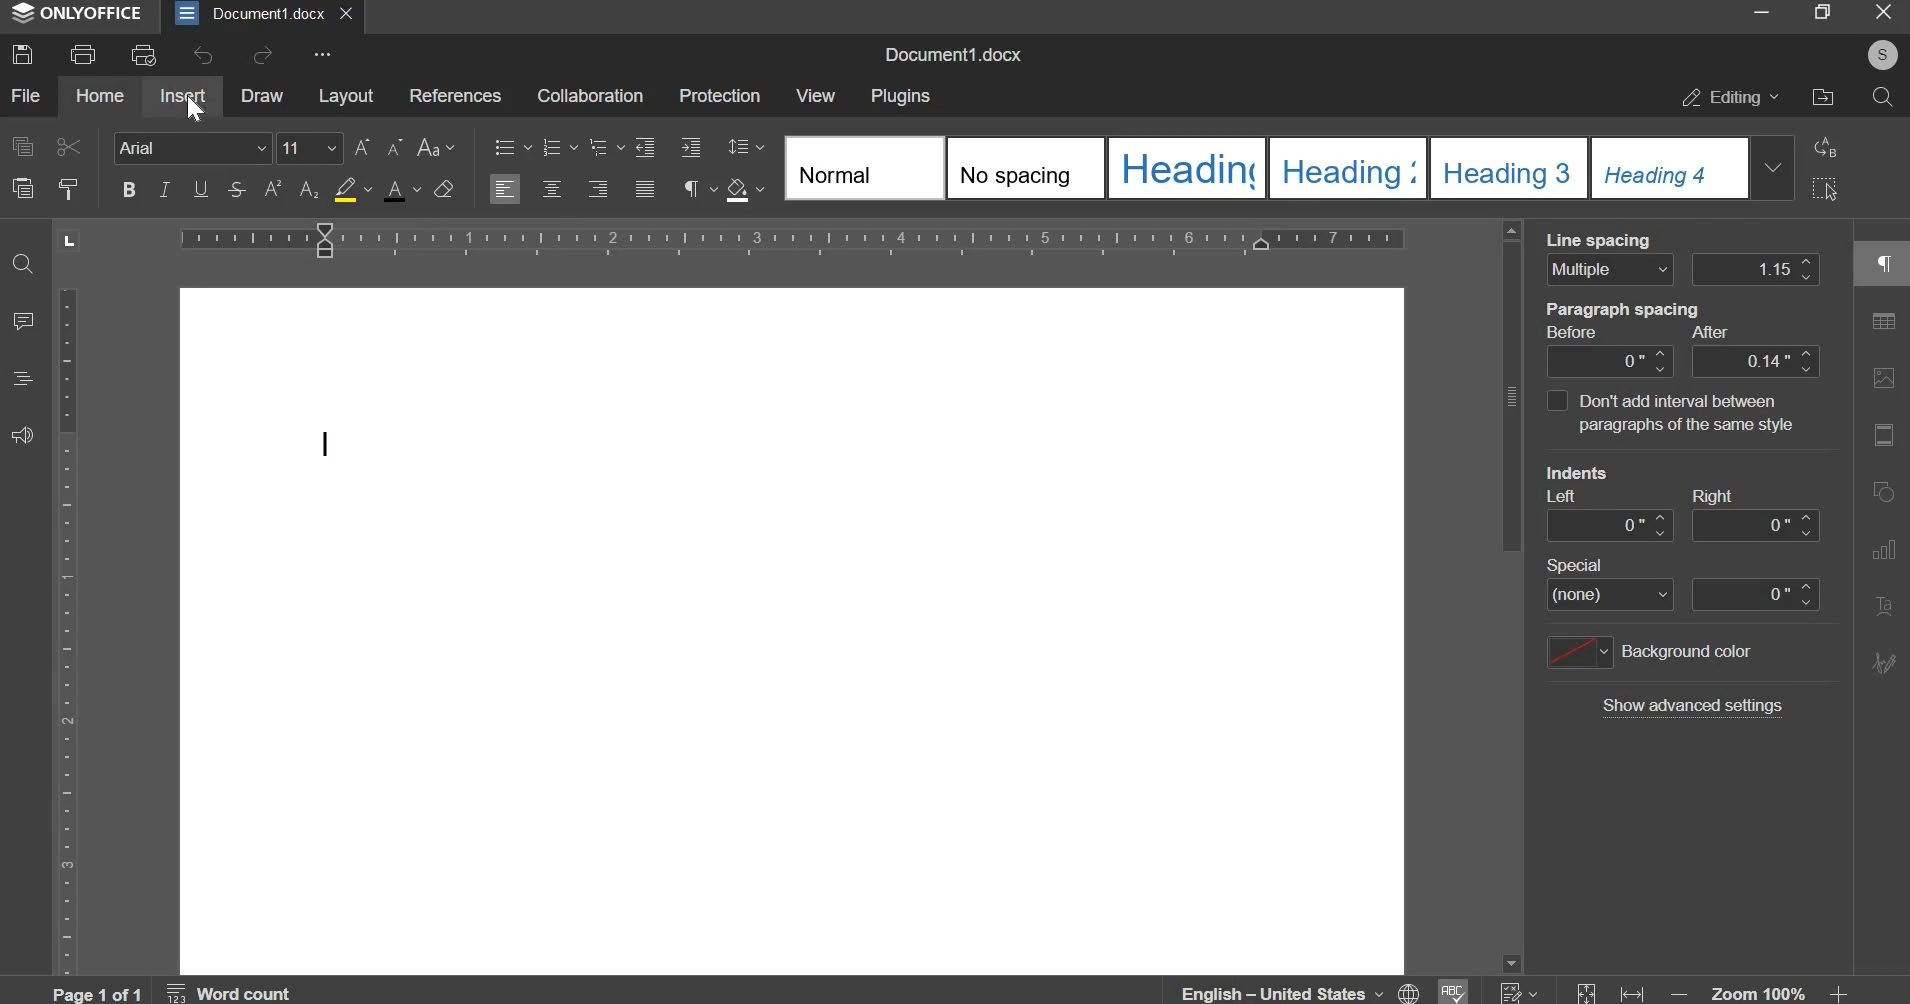 This screenshot has width=1910, height=1004. What do you see at coordinates (68, 148) in the screenshot?
I see `cut` at bounding box center [68, 148].